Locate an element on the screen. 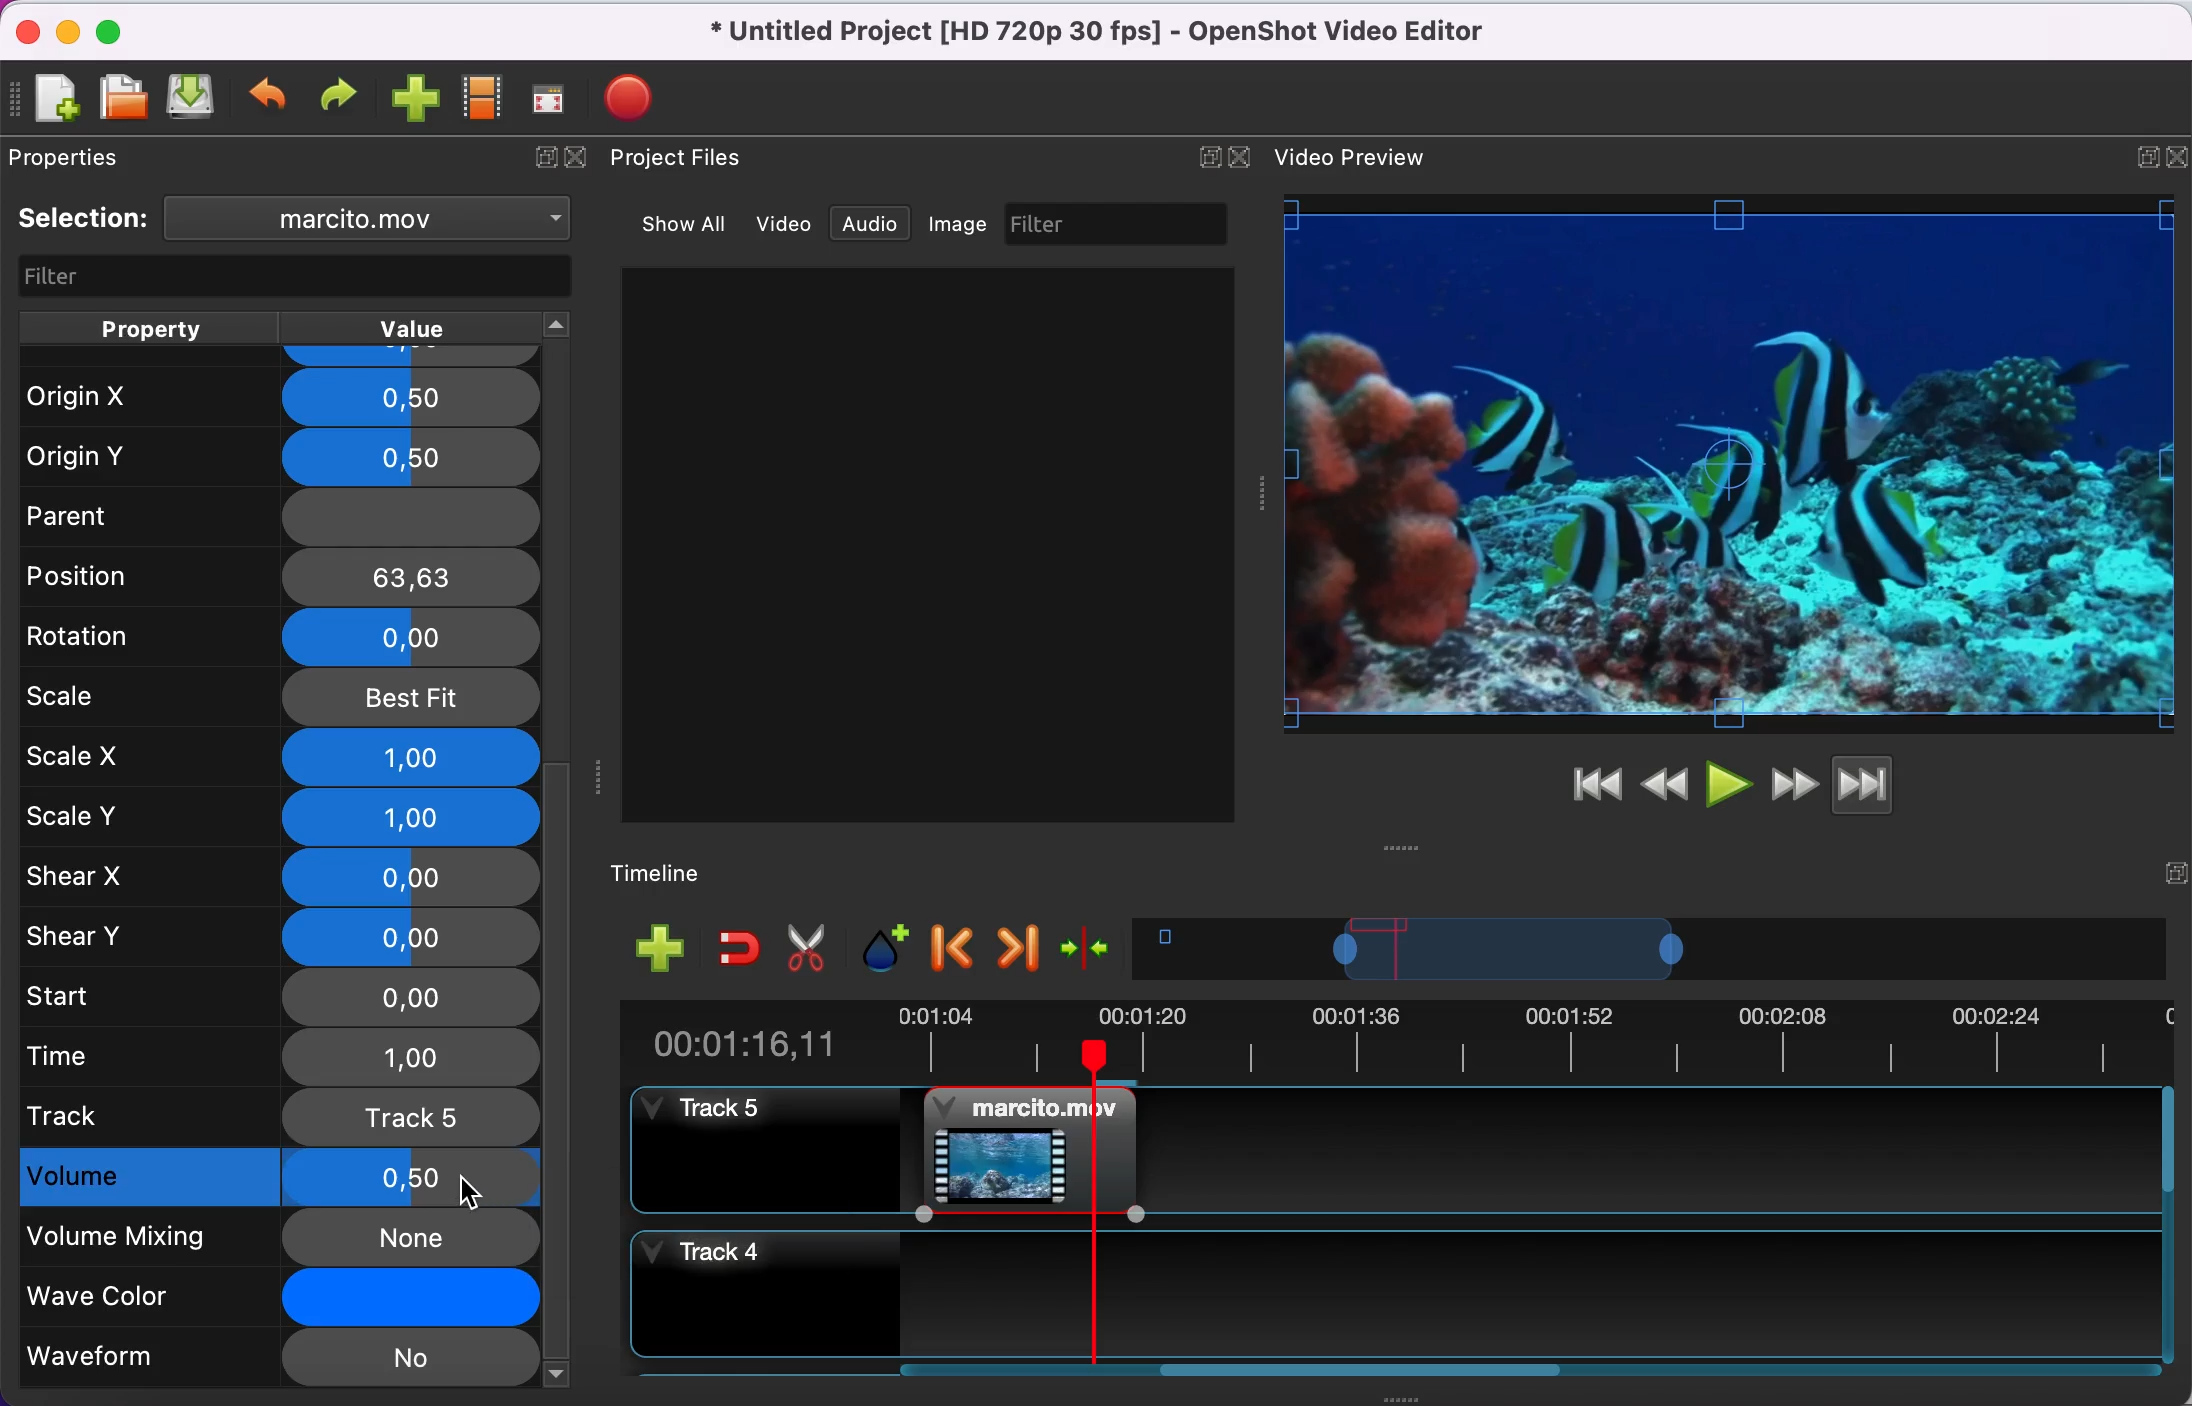 This screenshot has height=1406, width=2192. shear x 0 is located at coordinates (279, 878).